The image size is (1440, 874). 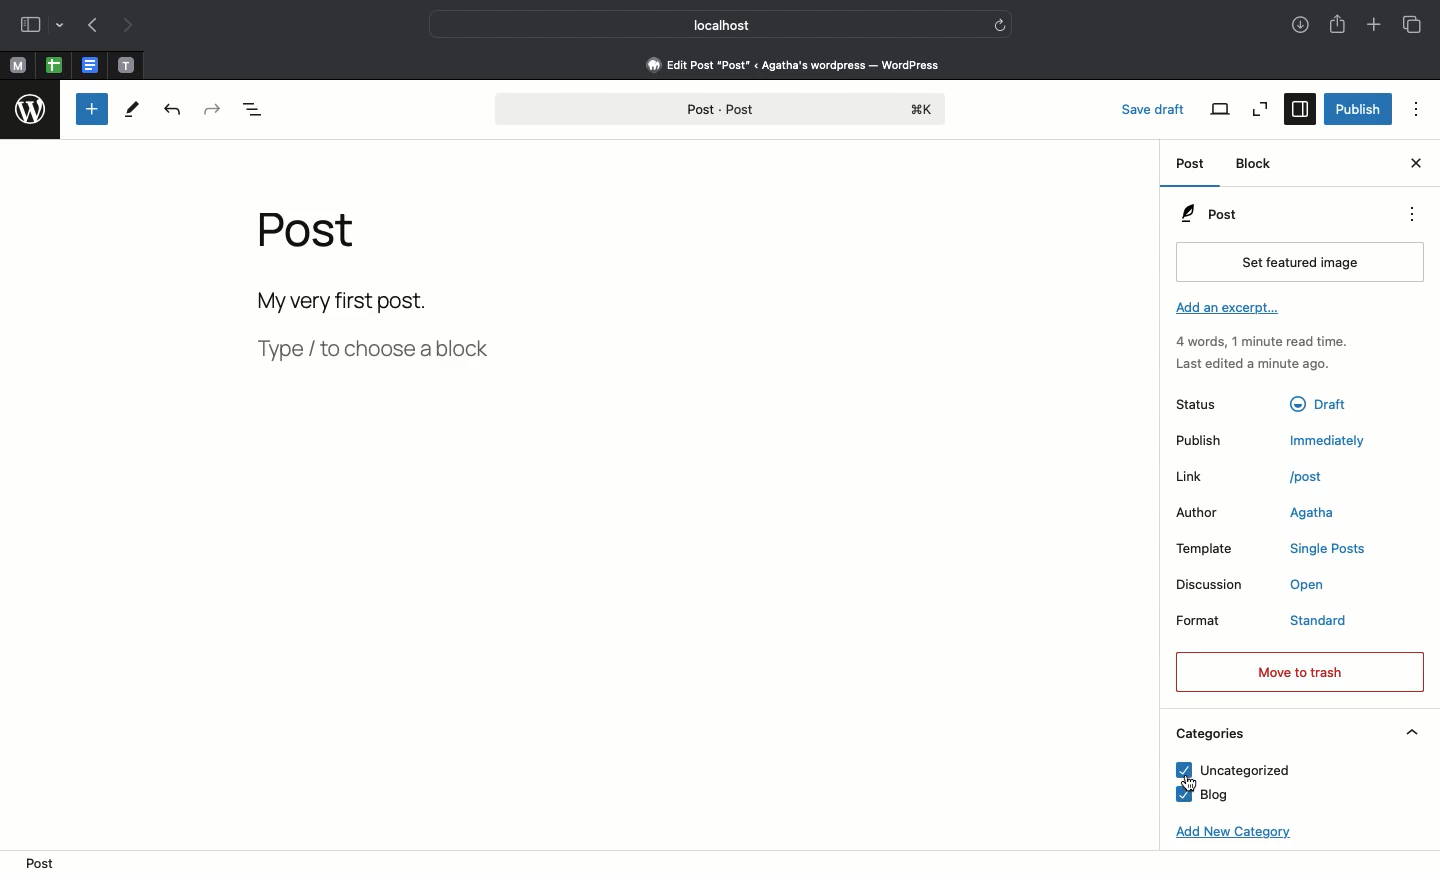 I want to click on Post, so click(x=315, y=240).